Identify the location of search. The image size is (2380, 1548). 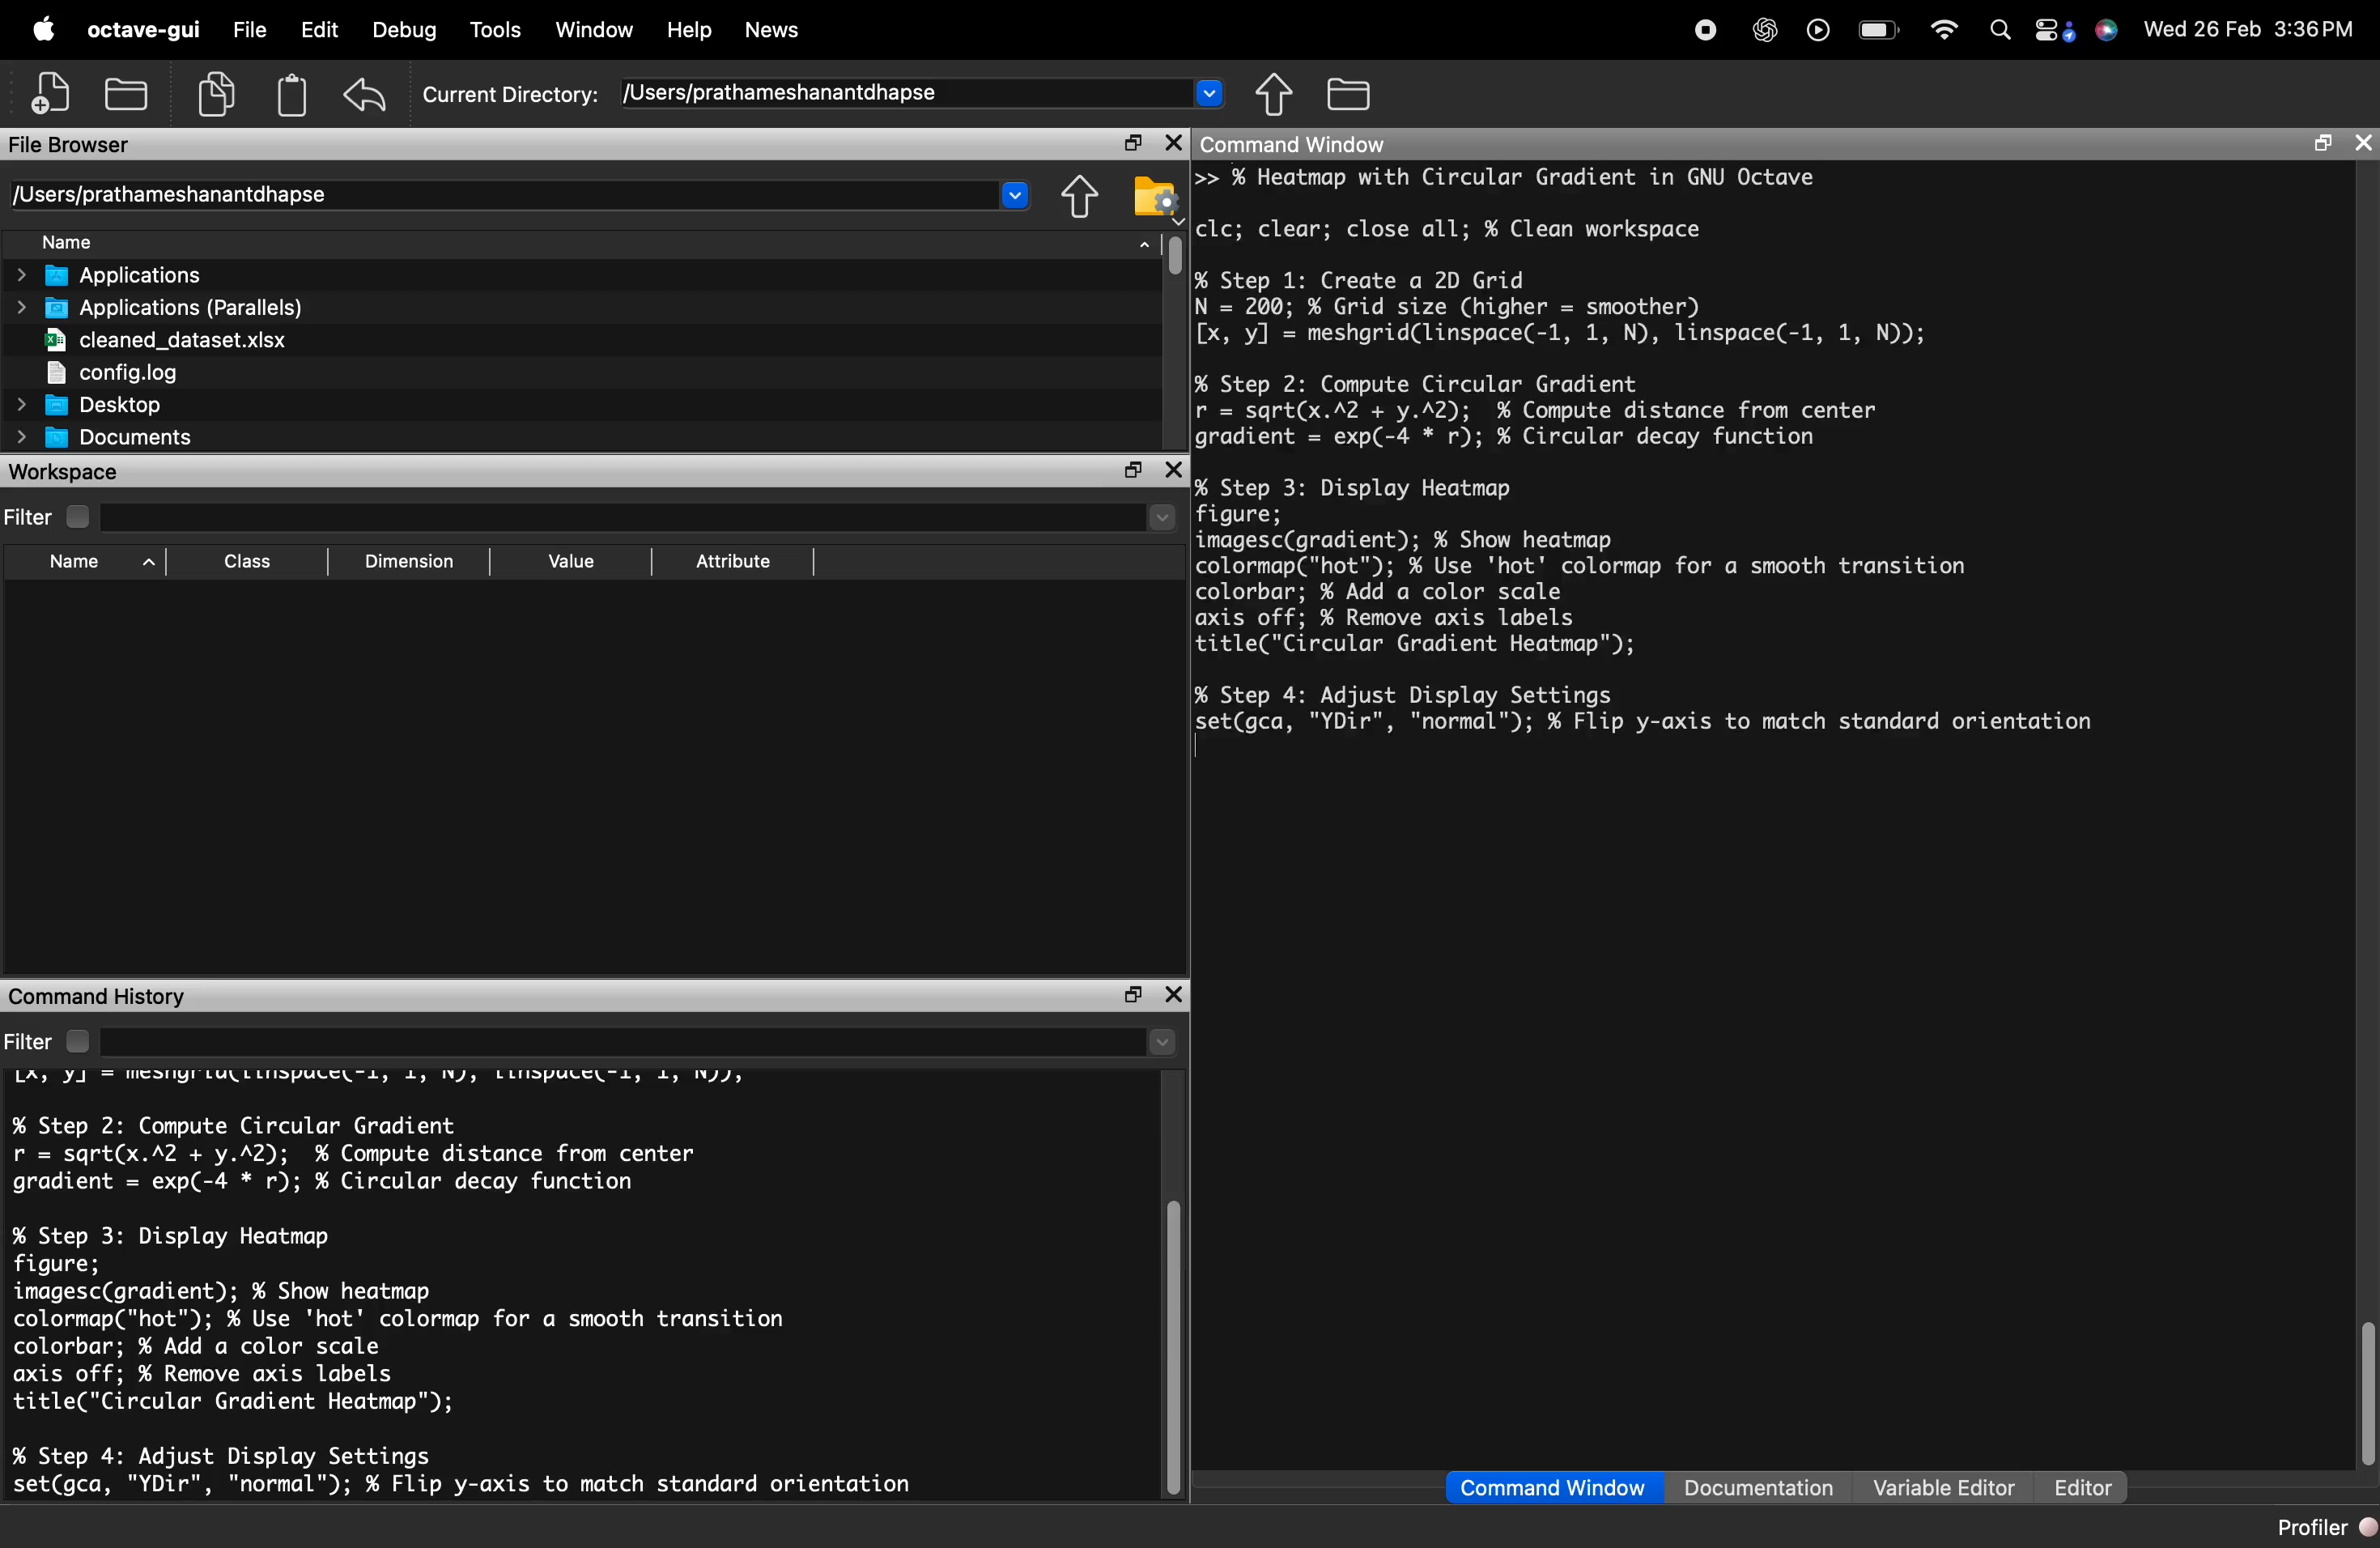
(2004, 31).